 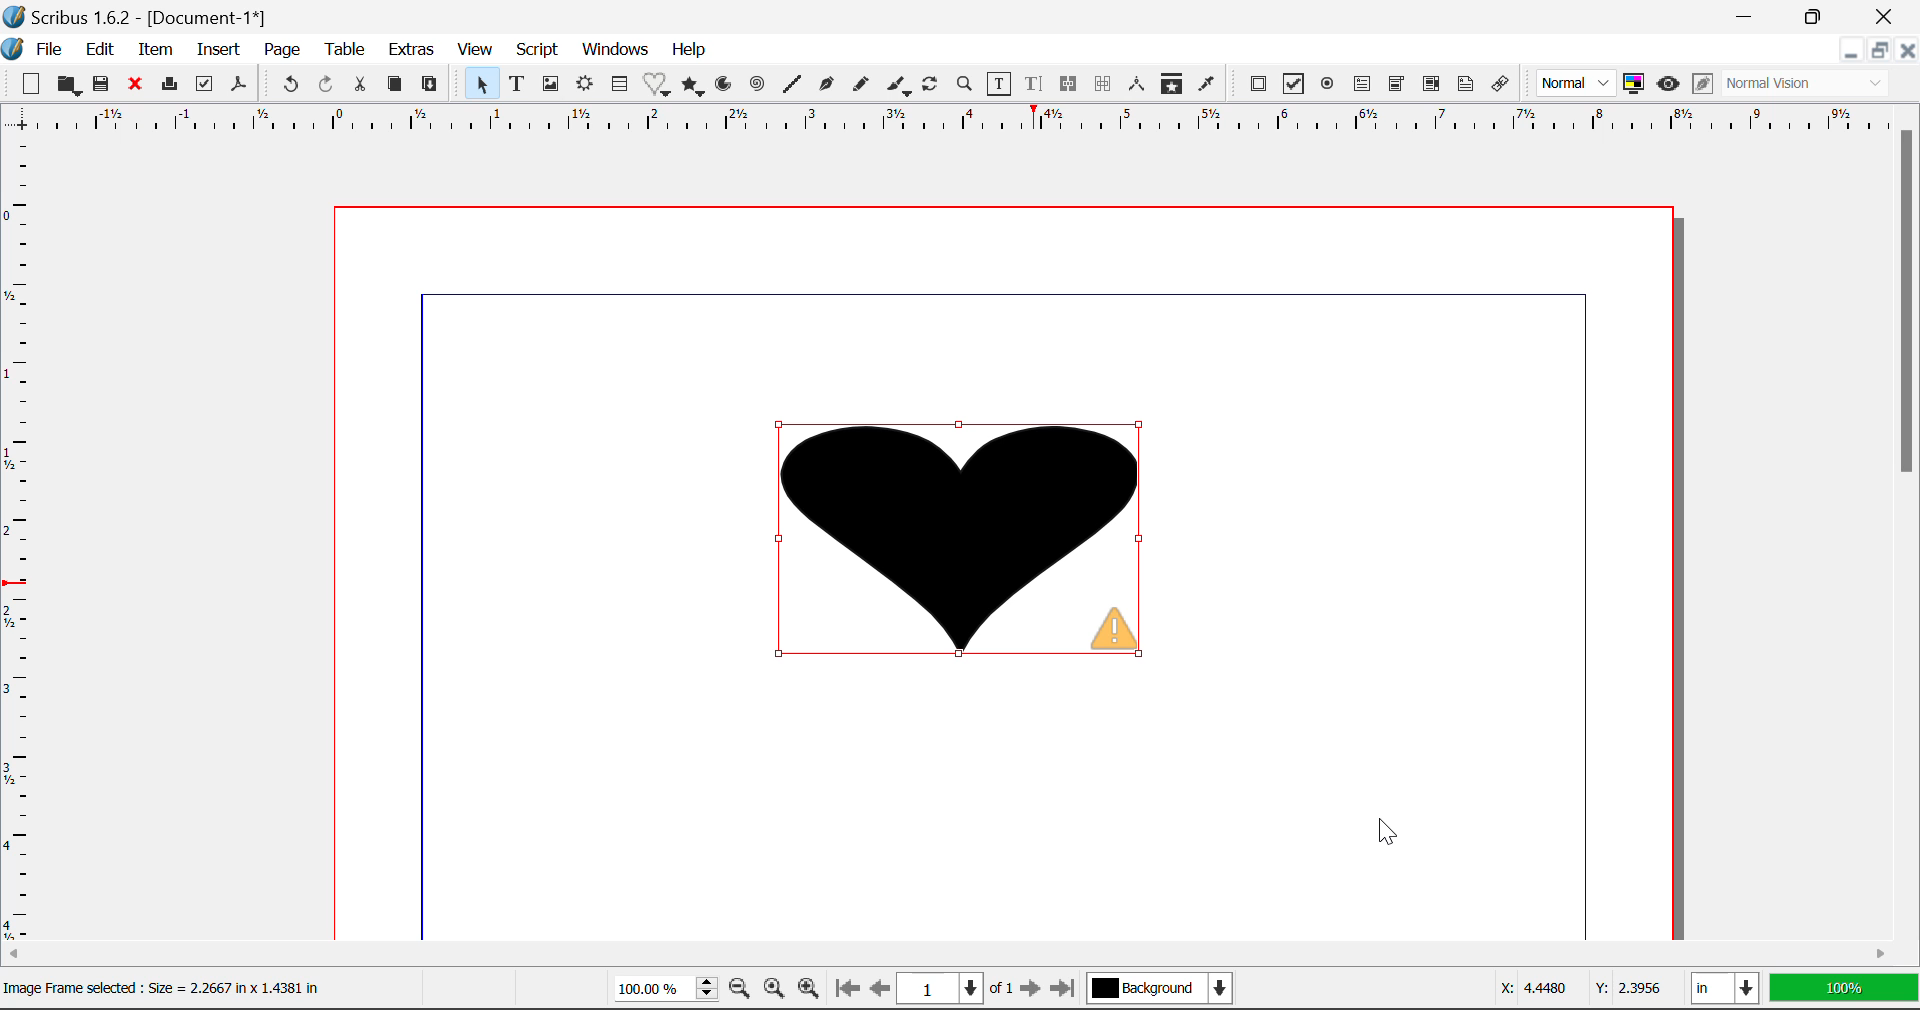 What do you see at coordinates (550, 84) in the screenshot?
I see `Image Frames` at bounding box center [550, 84].